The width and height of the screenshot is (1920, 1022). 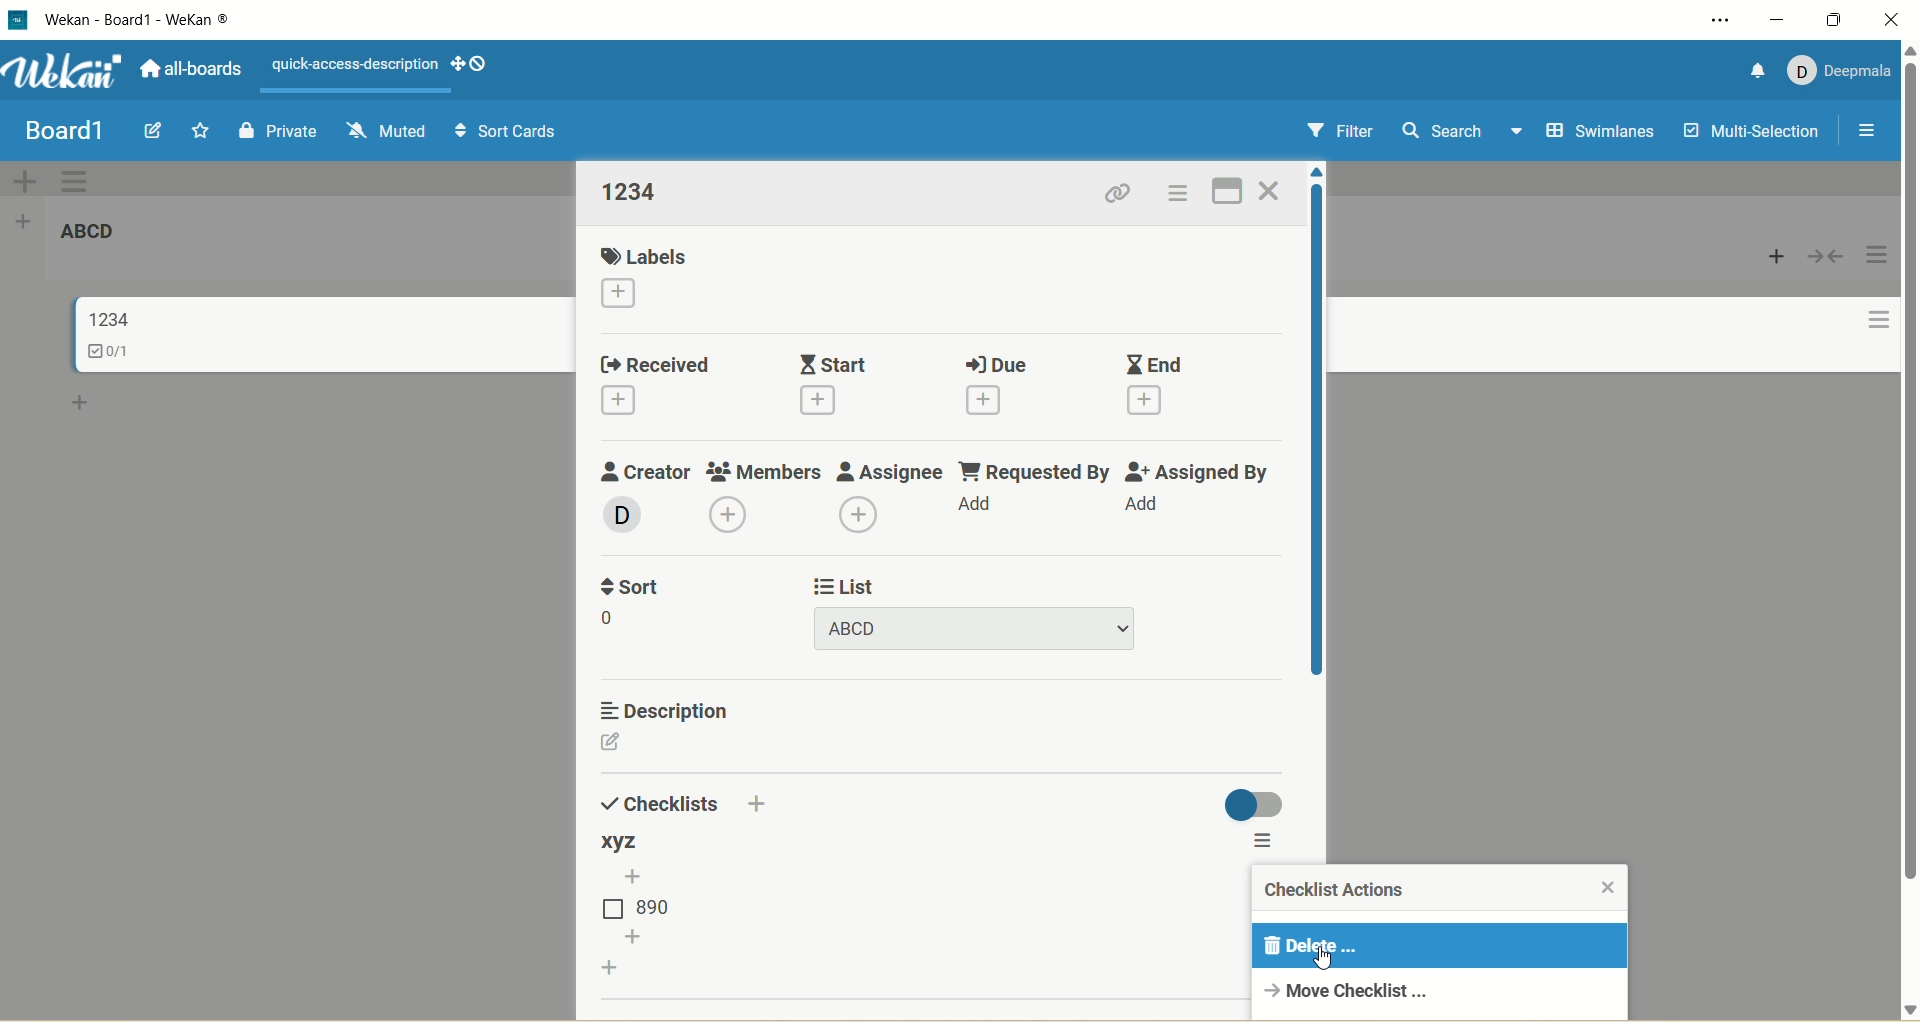 I want to click on muted, so click(x=385, y=132).